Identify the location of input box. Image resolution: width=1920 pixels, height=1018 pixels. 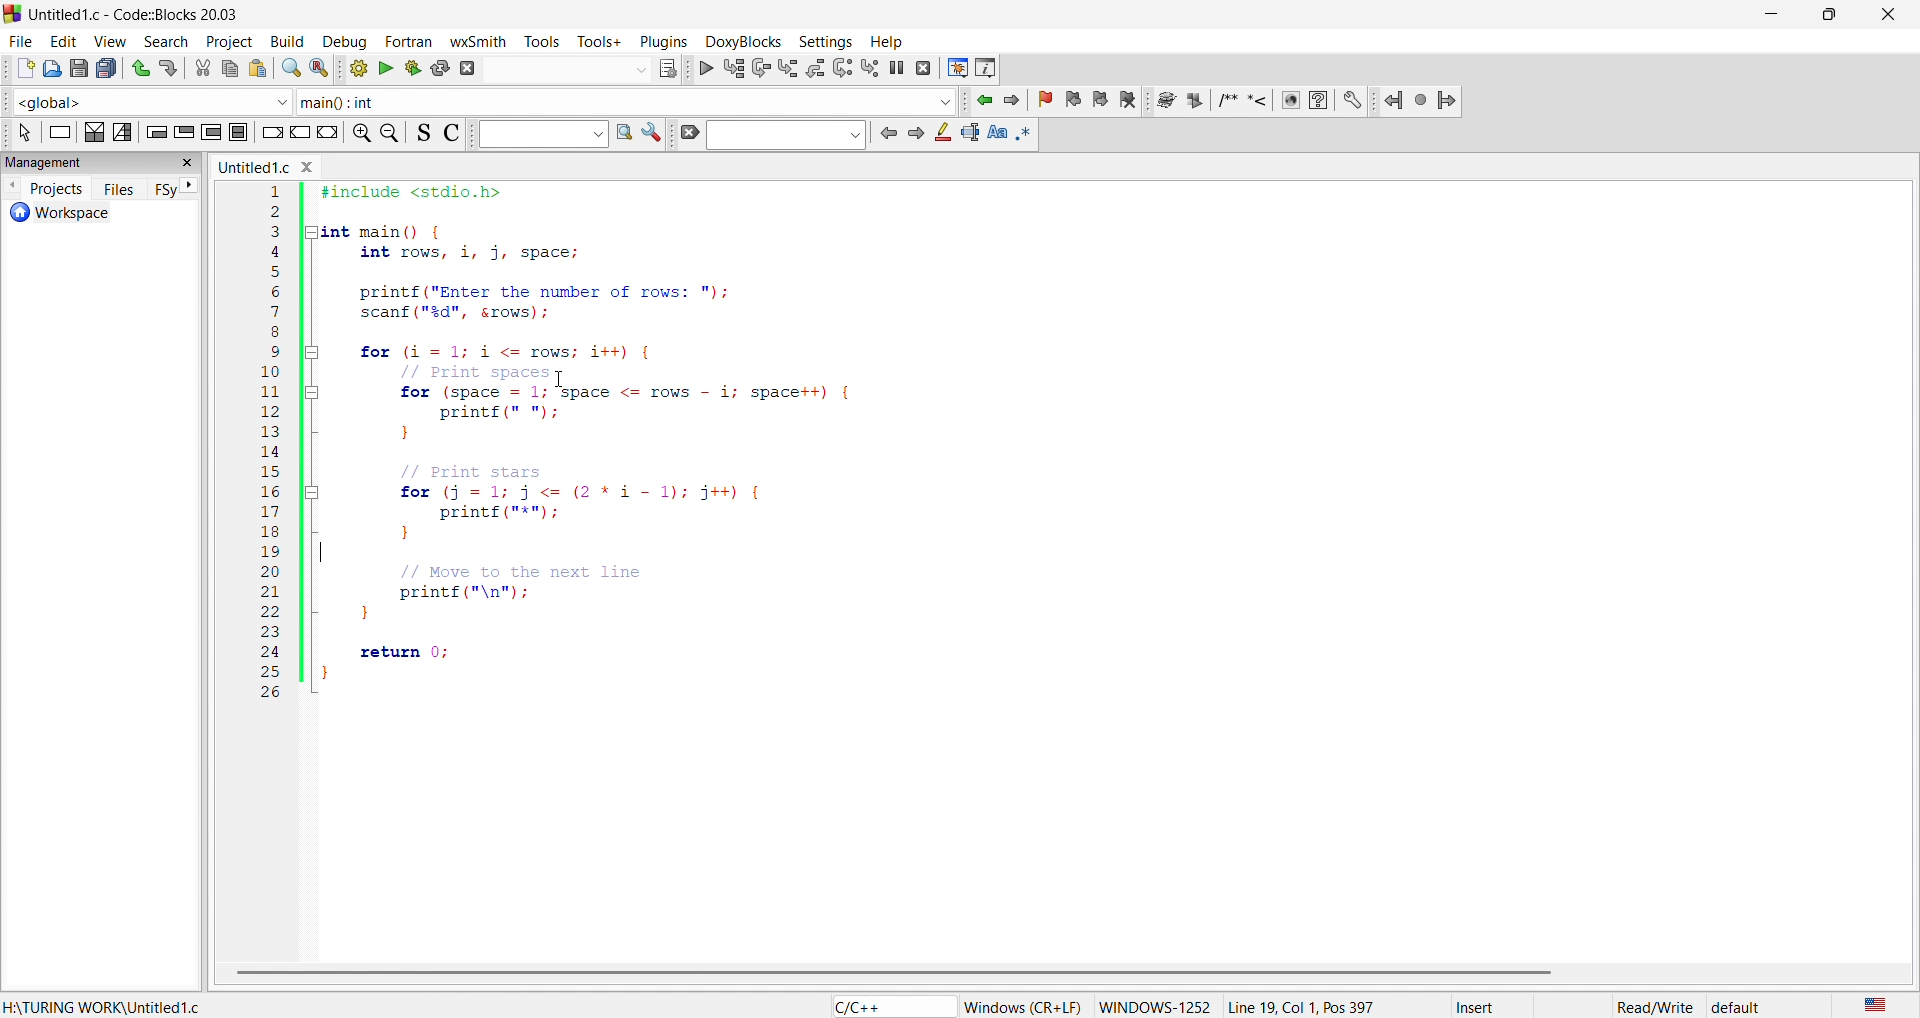
(563, 67).